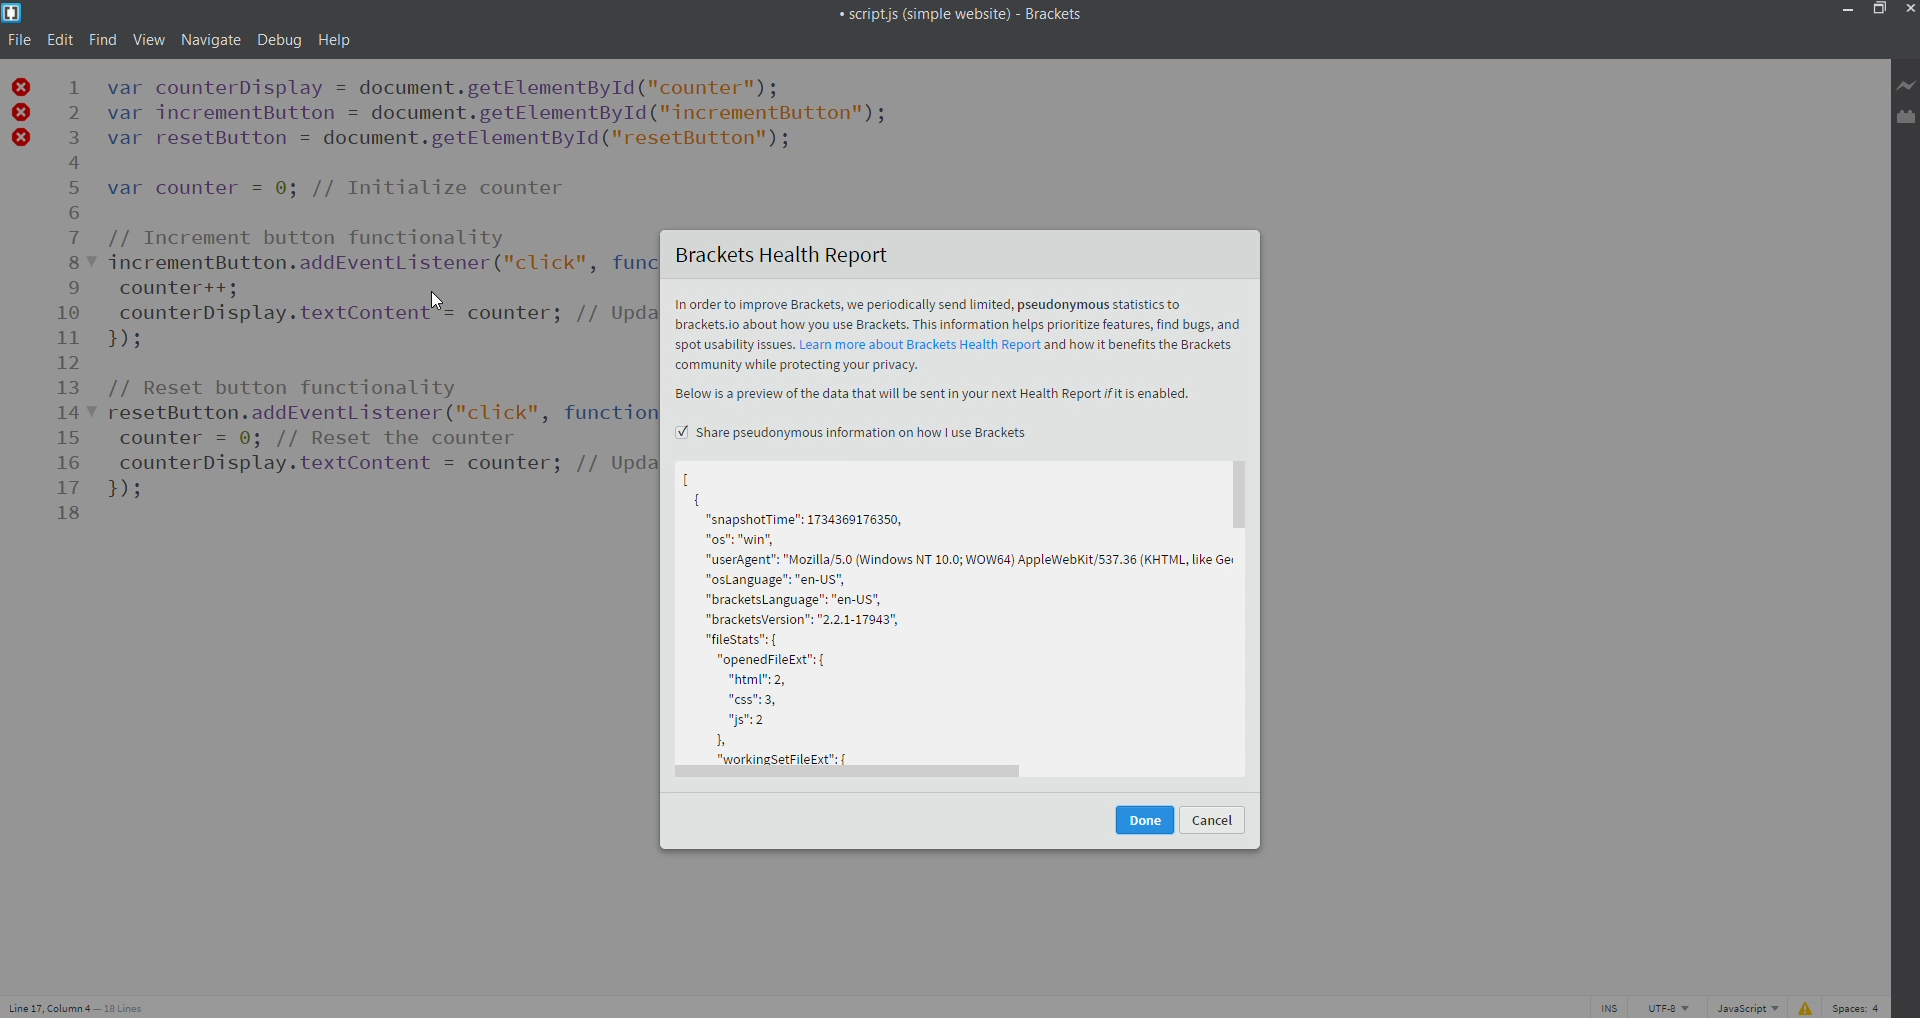 The image size is (1920, 1018). I want to click on find, so click(99, 41).